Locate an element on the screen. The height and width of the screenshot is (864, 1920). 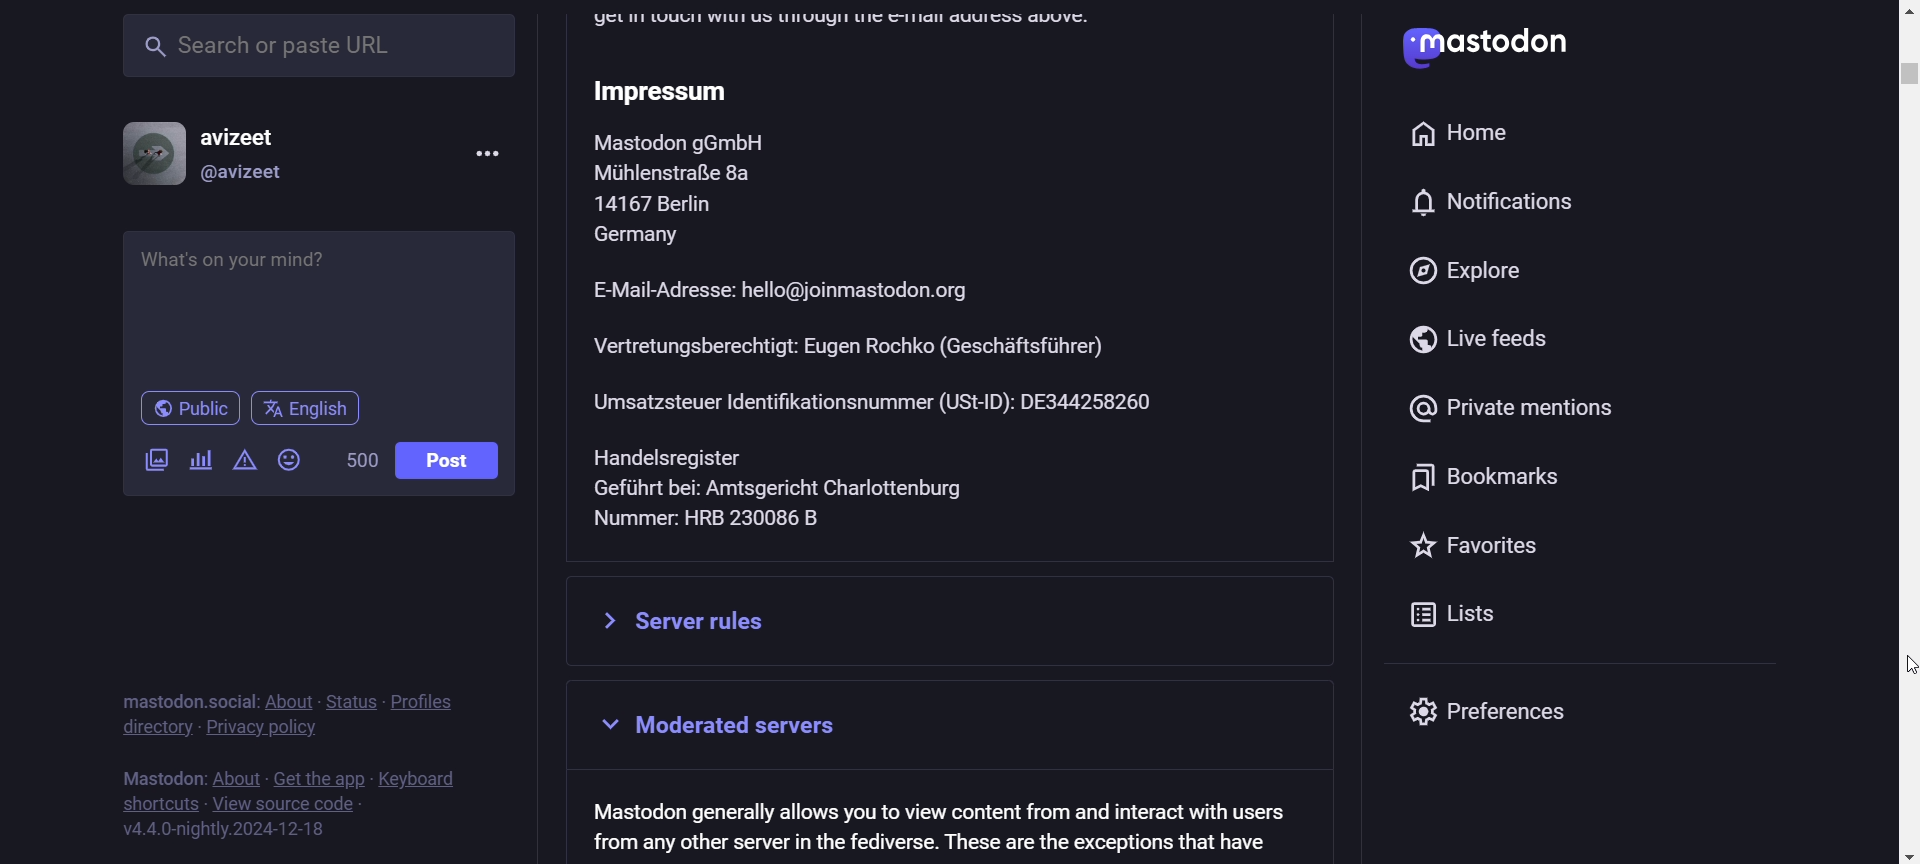
username is located at coordinates (250, 131).